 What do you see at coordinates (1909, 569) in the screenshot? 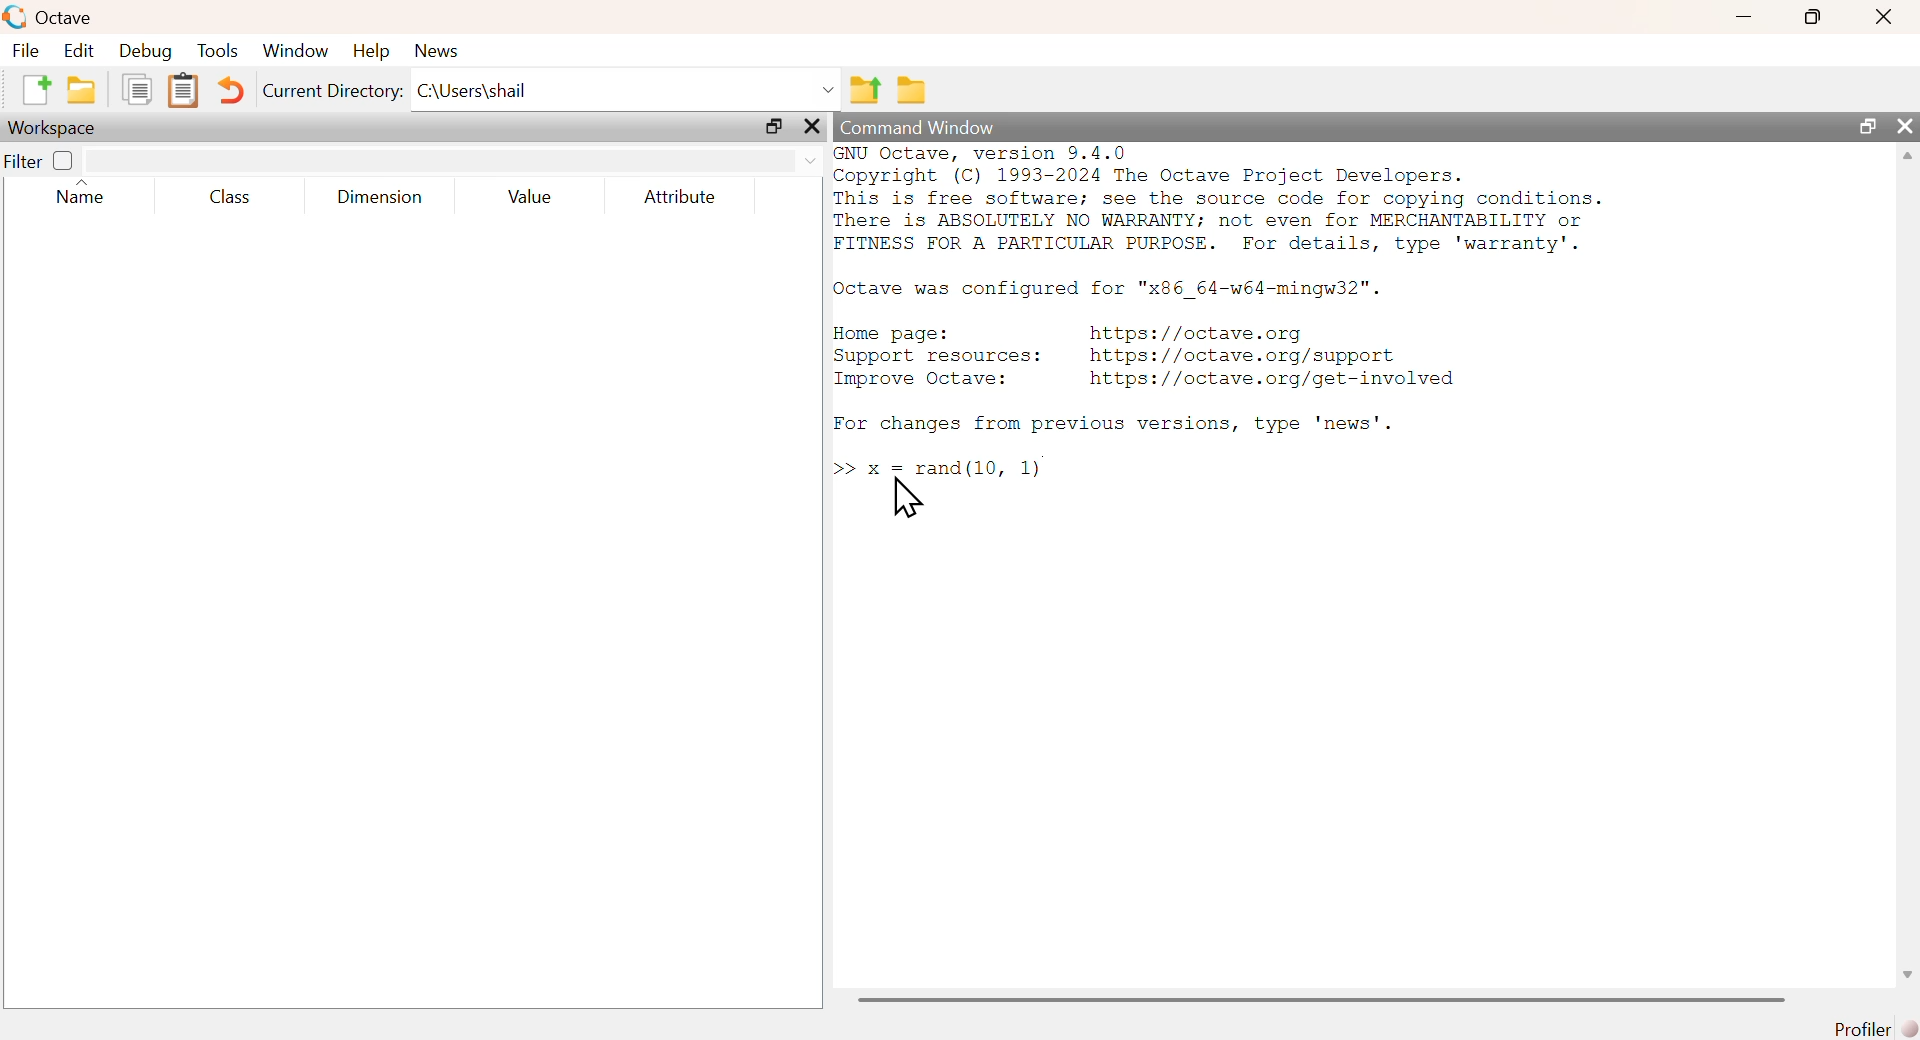
I see `scrollbar` at bounding box center [1909, 569].